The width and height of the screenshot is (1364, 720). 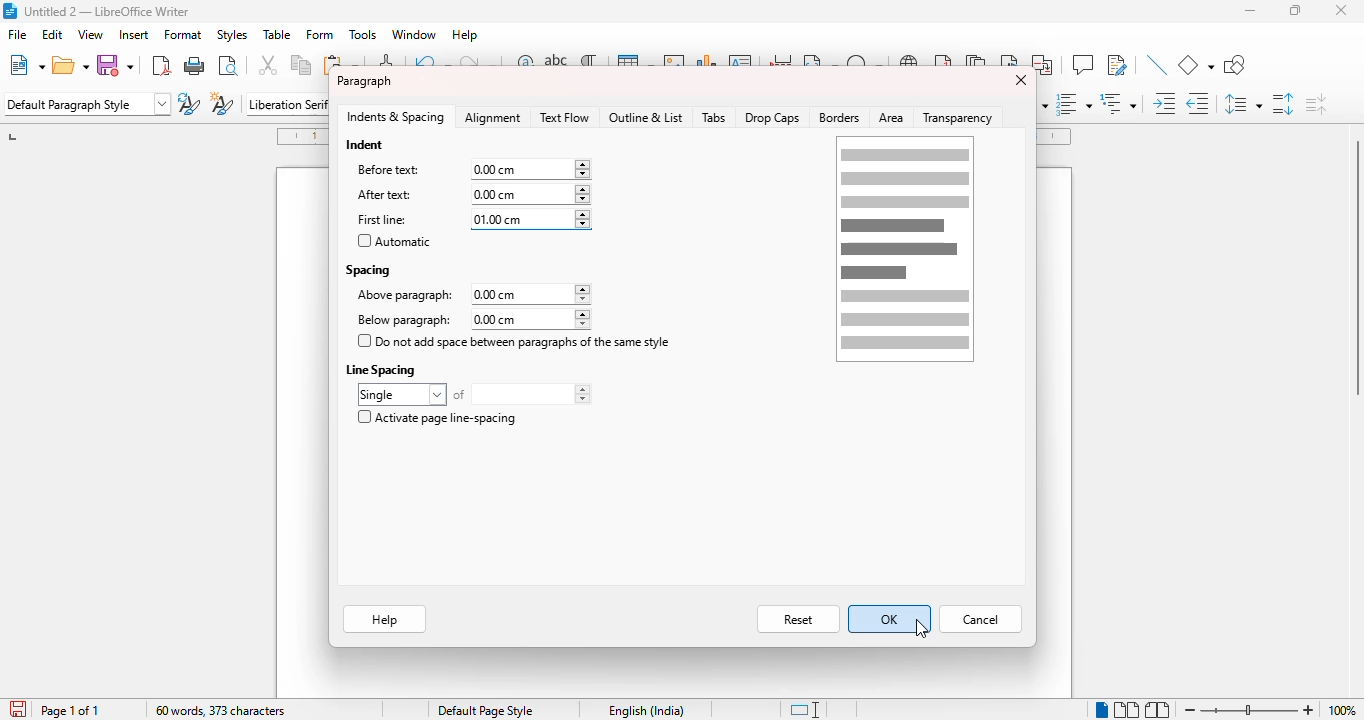 I want to click on toggle print preview, so click(x=228, y=65).